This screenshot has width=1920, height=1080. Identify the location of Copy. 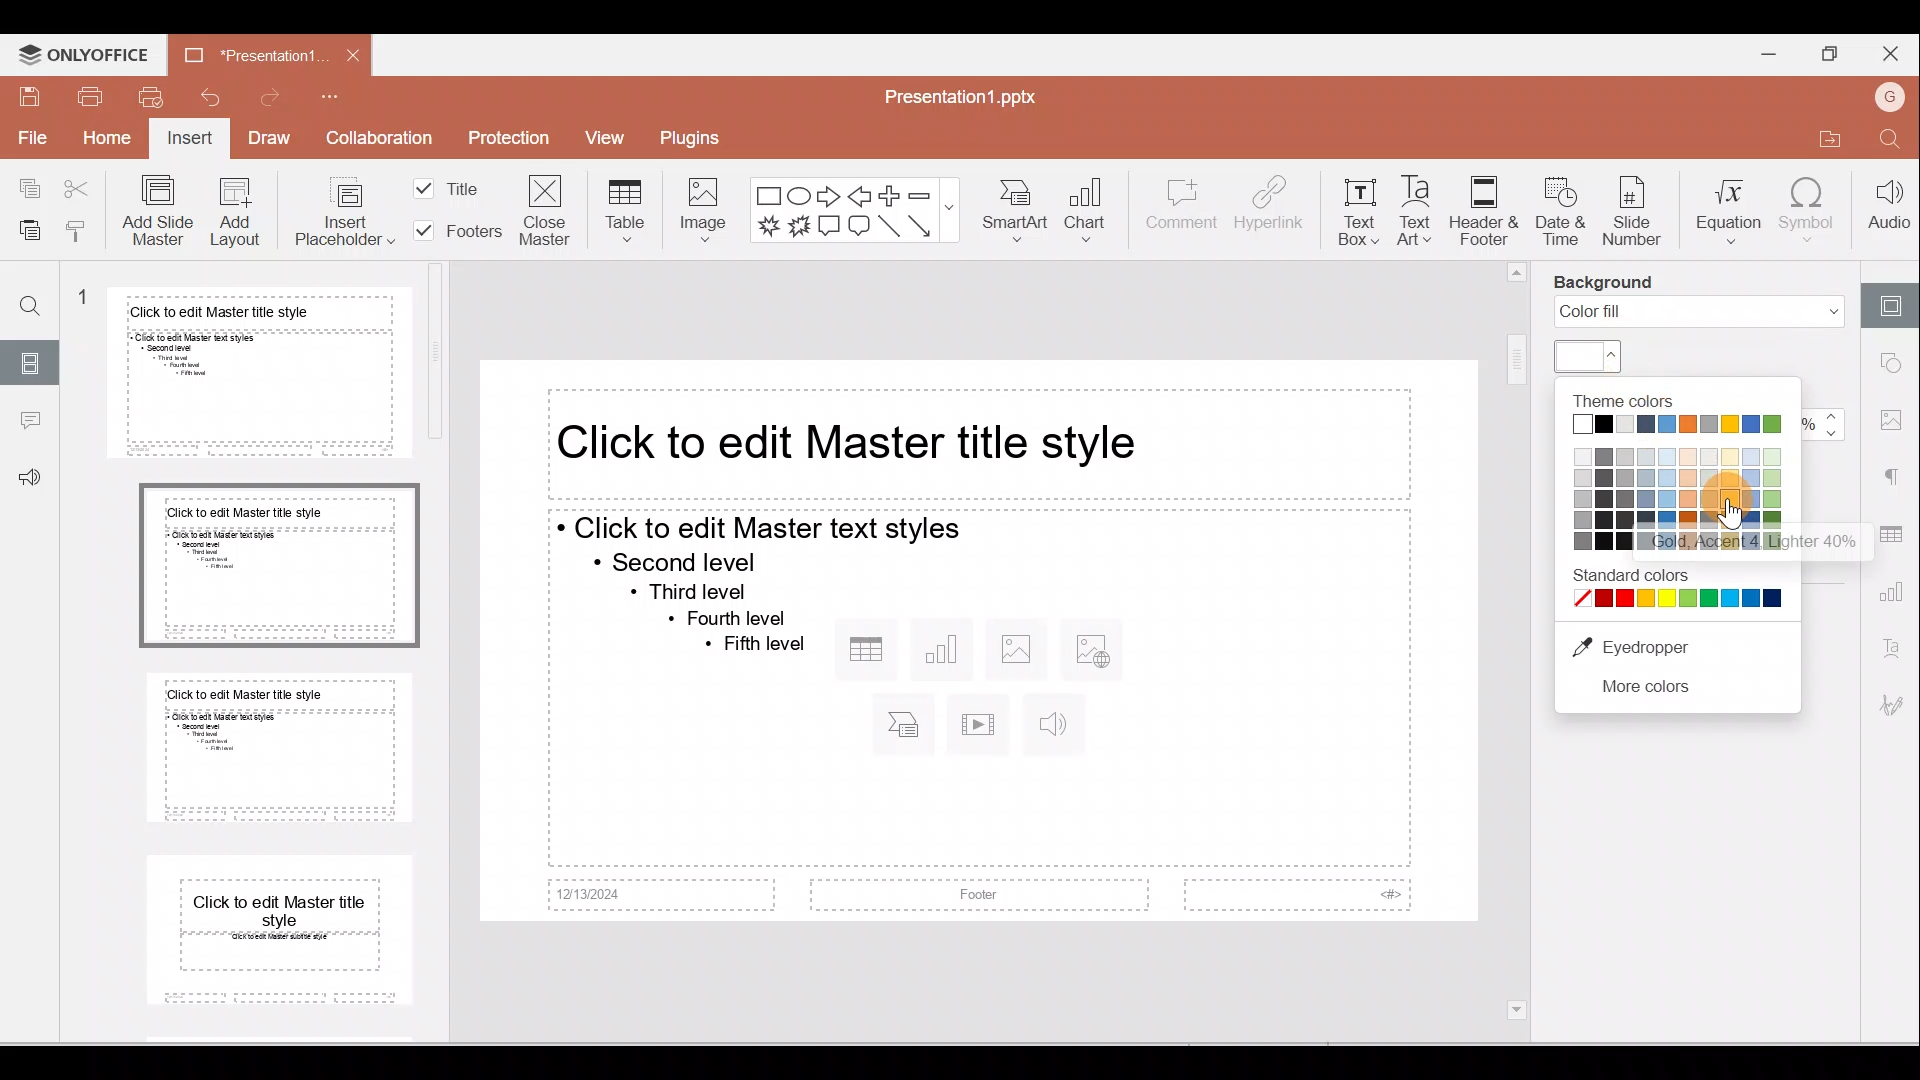
(25, 186).